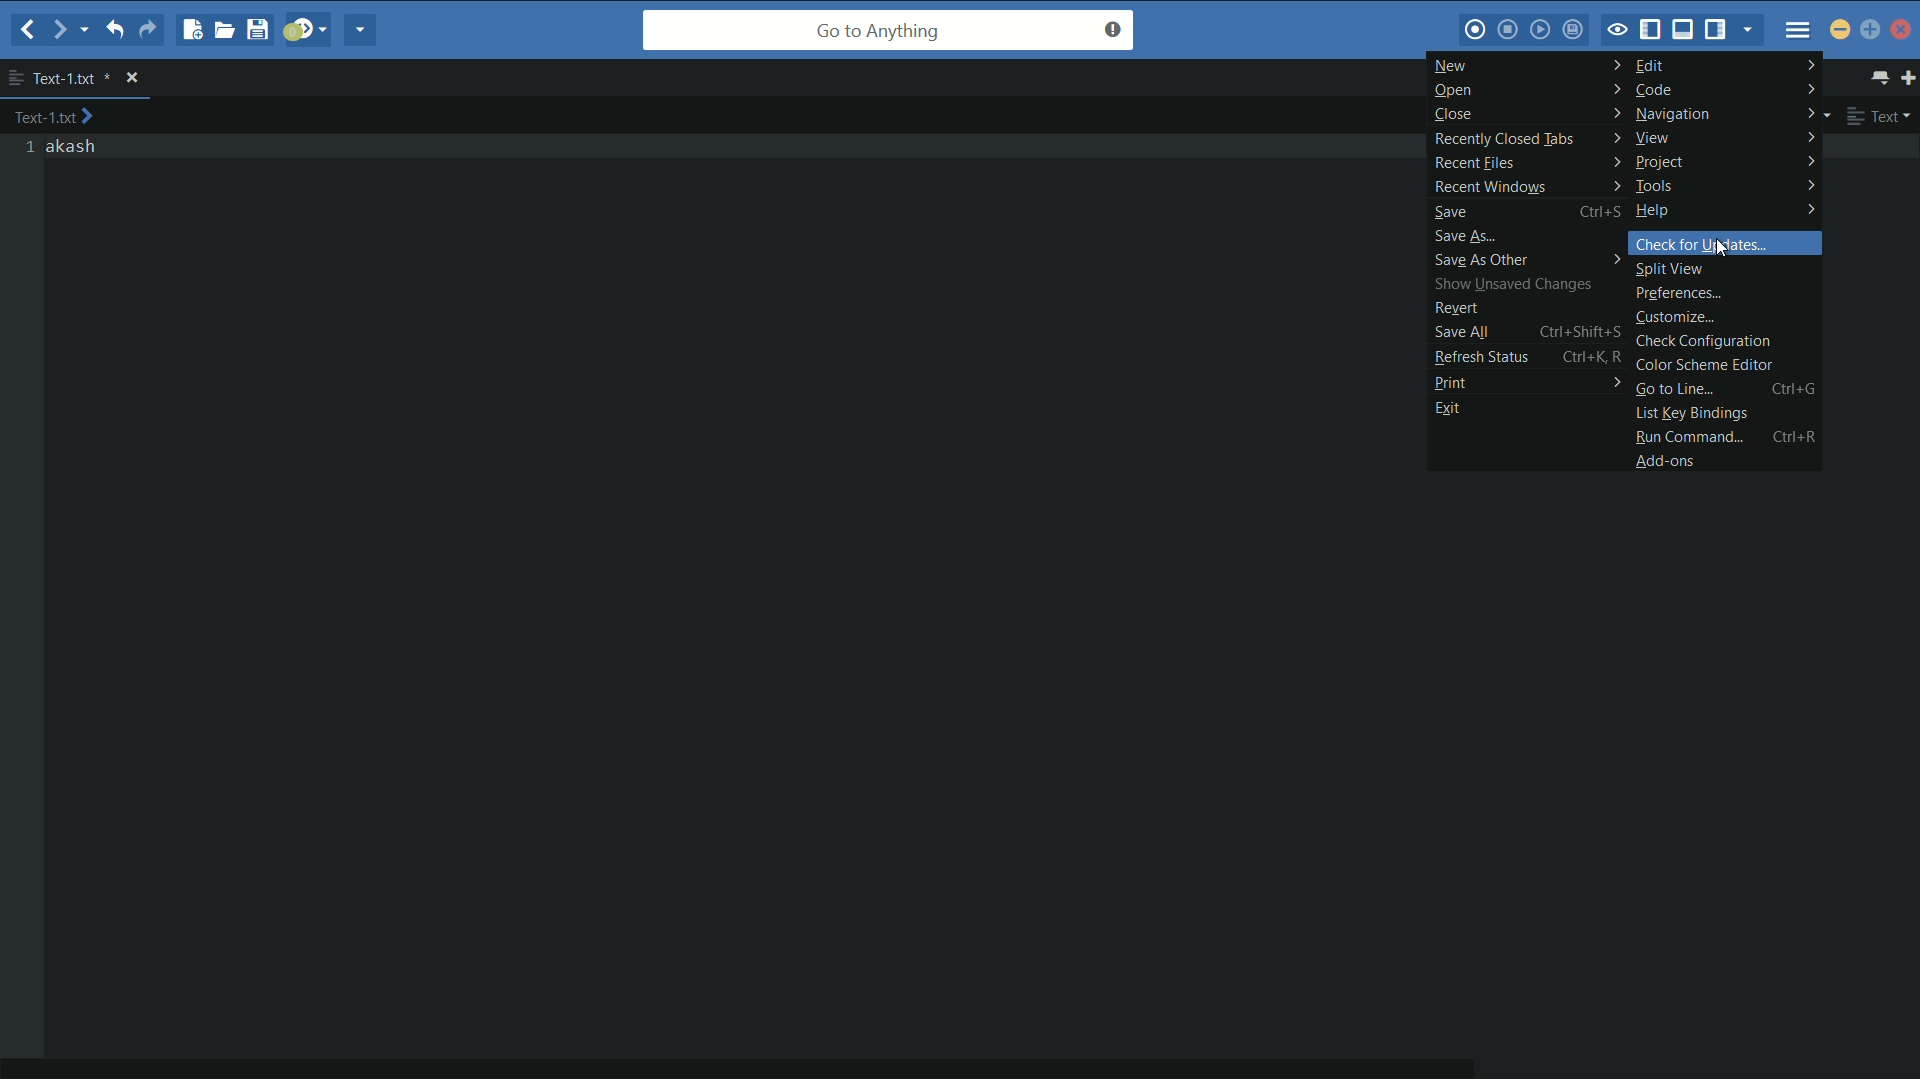  What do you see at coordinates (1530, 89) in the screenshot?
I see `open` at bounding box center [1530, 89].